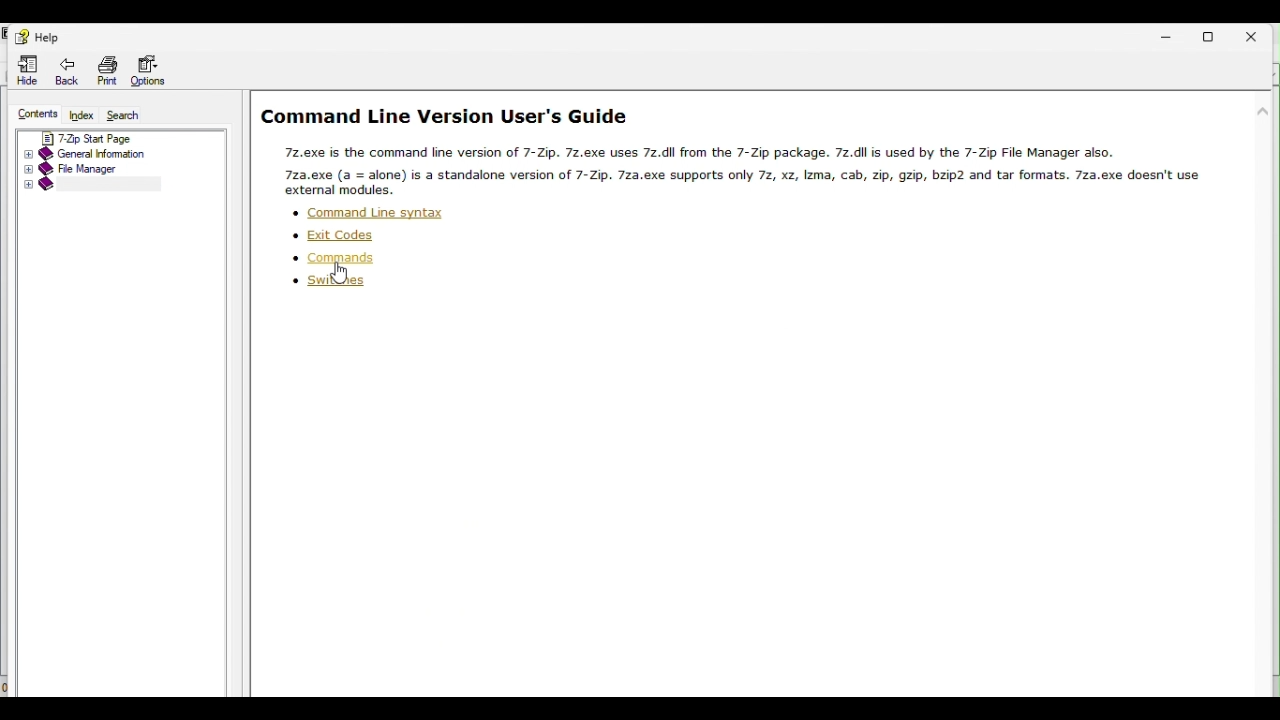 Image resolution: width=1280 pixels, height=720 pixels. Describe the element at coordinates (327, 284) in the screenshot. I see `Switches` at that location.